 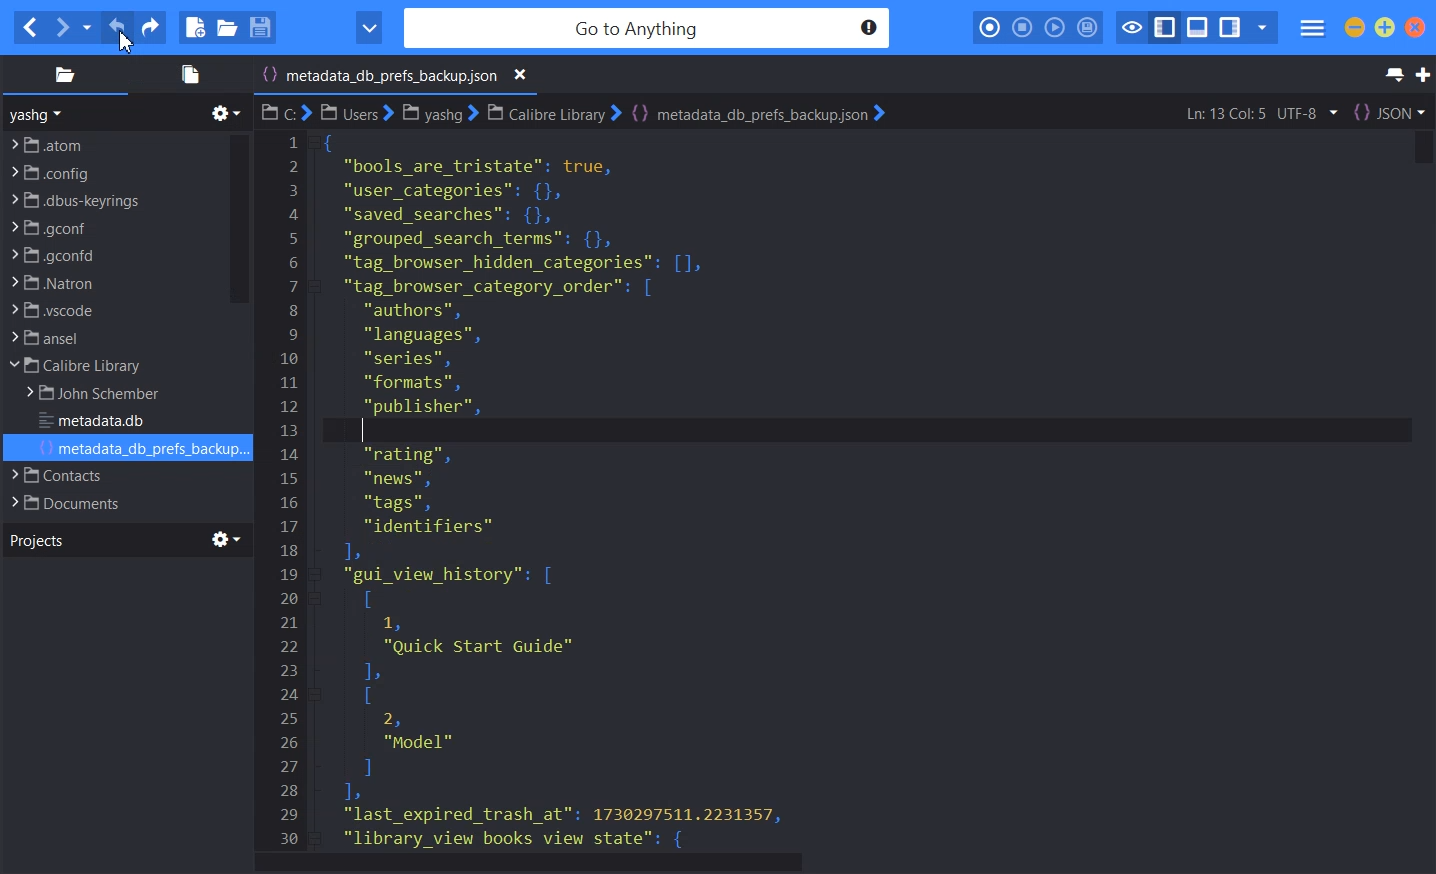 I want to click on File, so click(x=111, y=282).